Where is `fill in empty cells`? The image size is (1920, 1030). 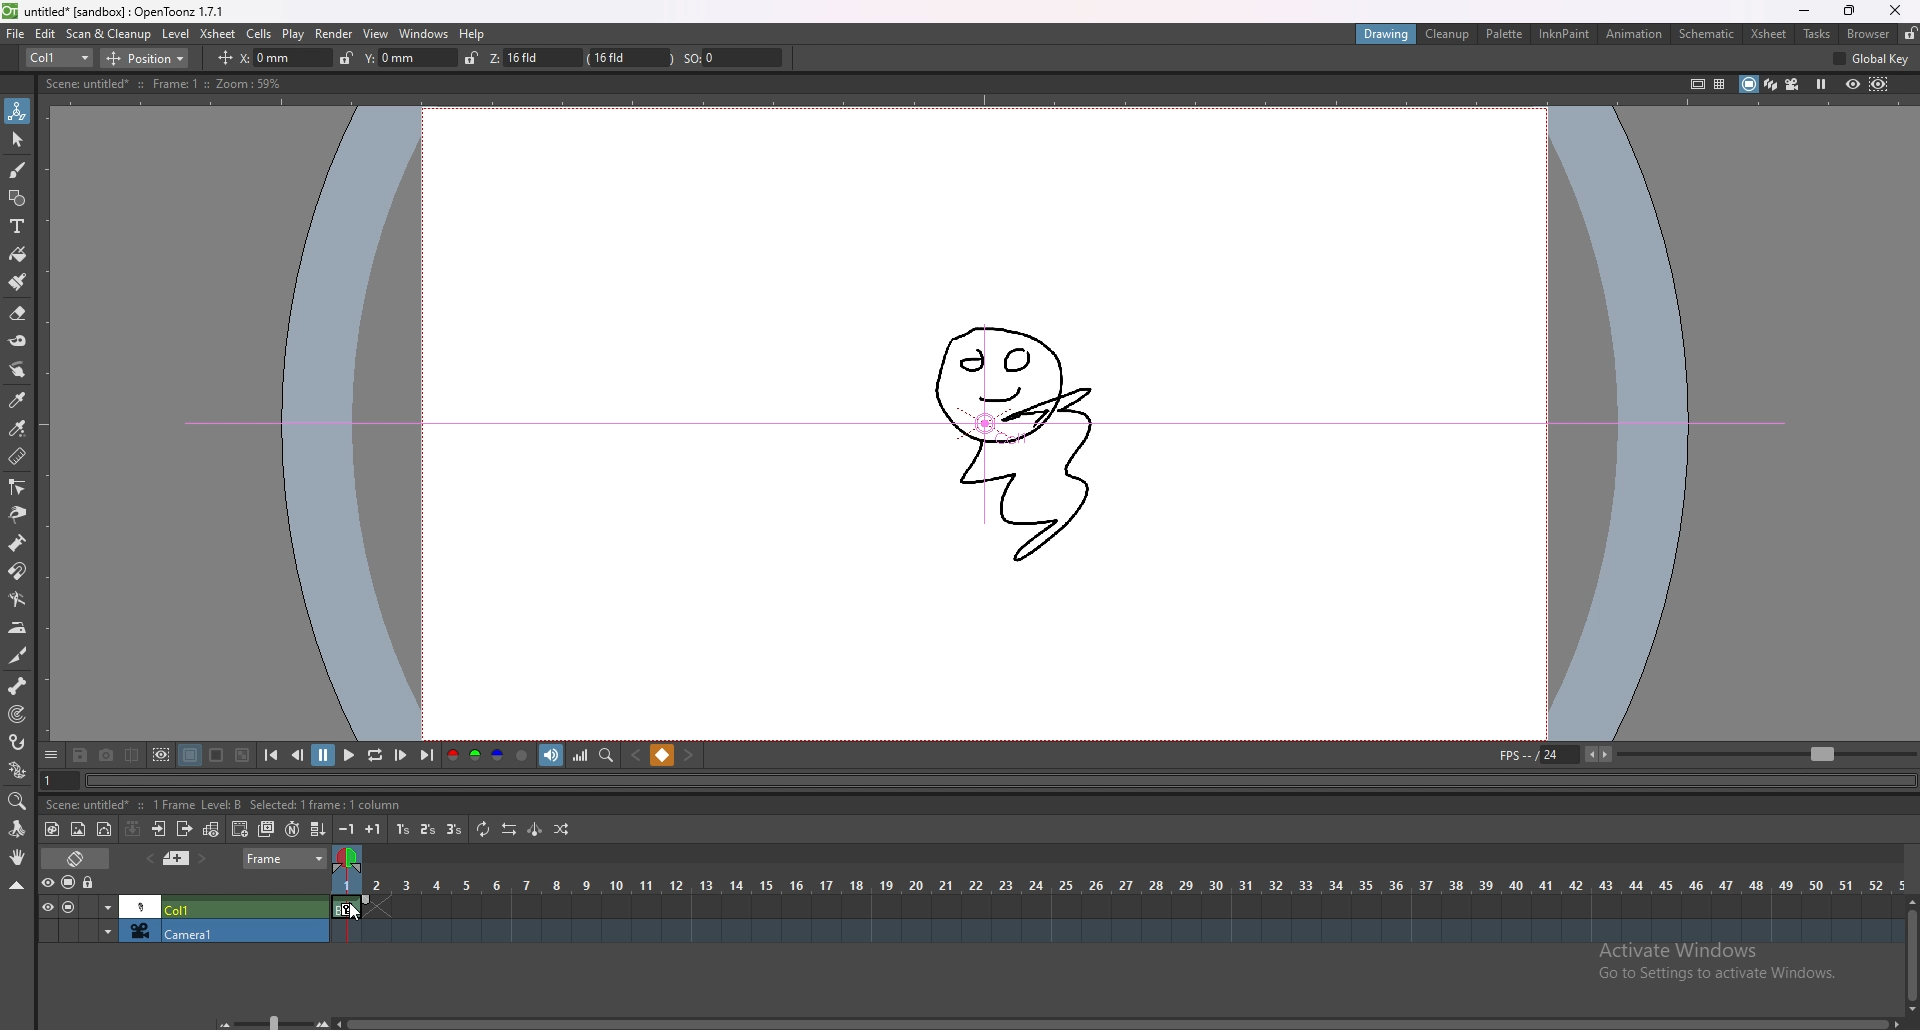 fill in empty cells is located at coordinates (321, 830).